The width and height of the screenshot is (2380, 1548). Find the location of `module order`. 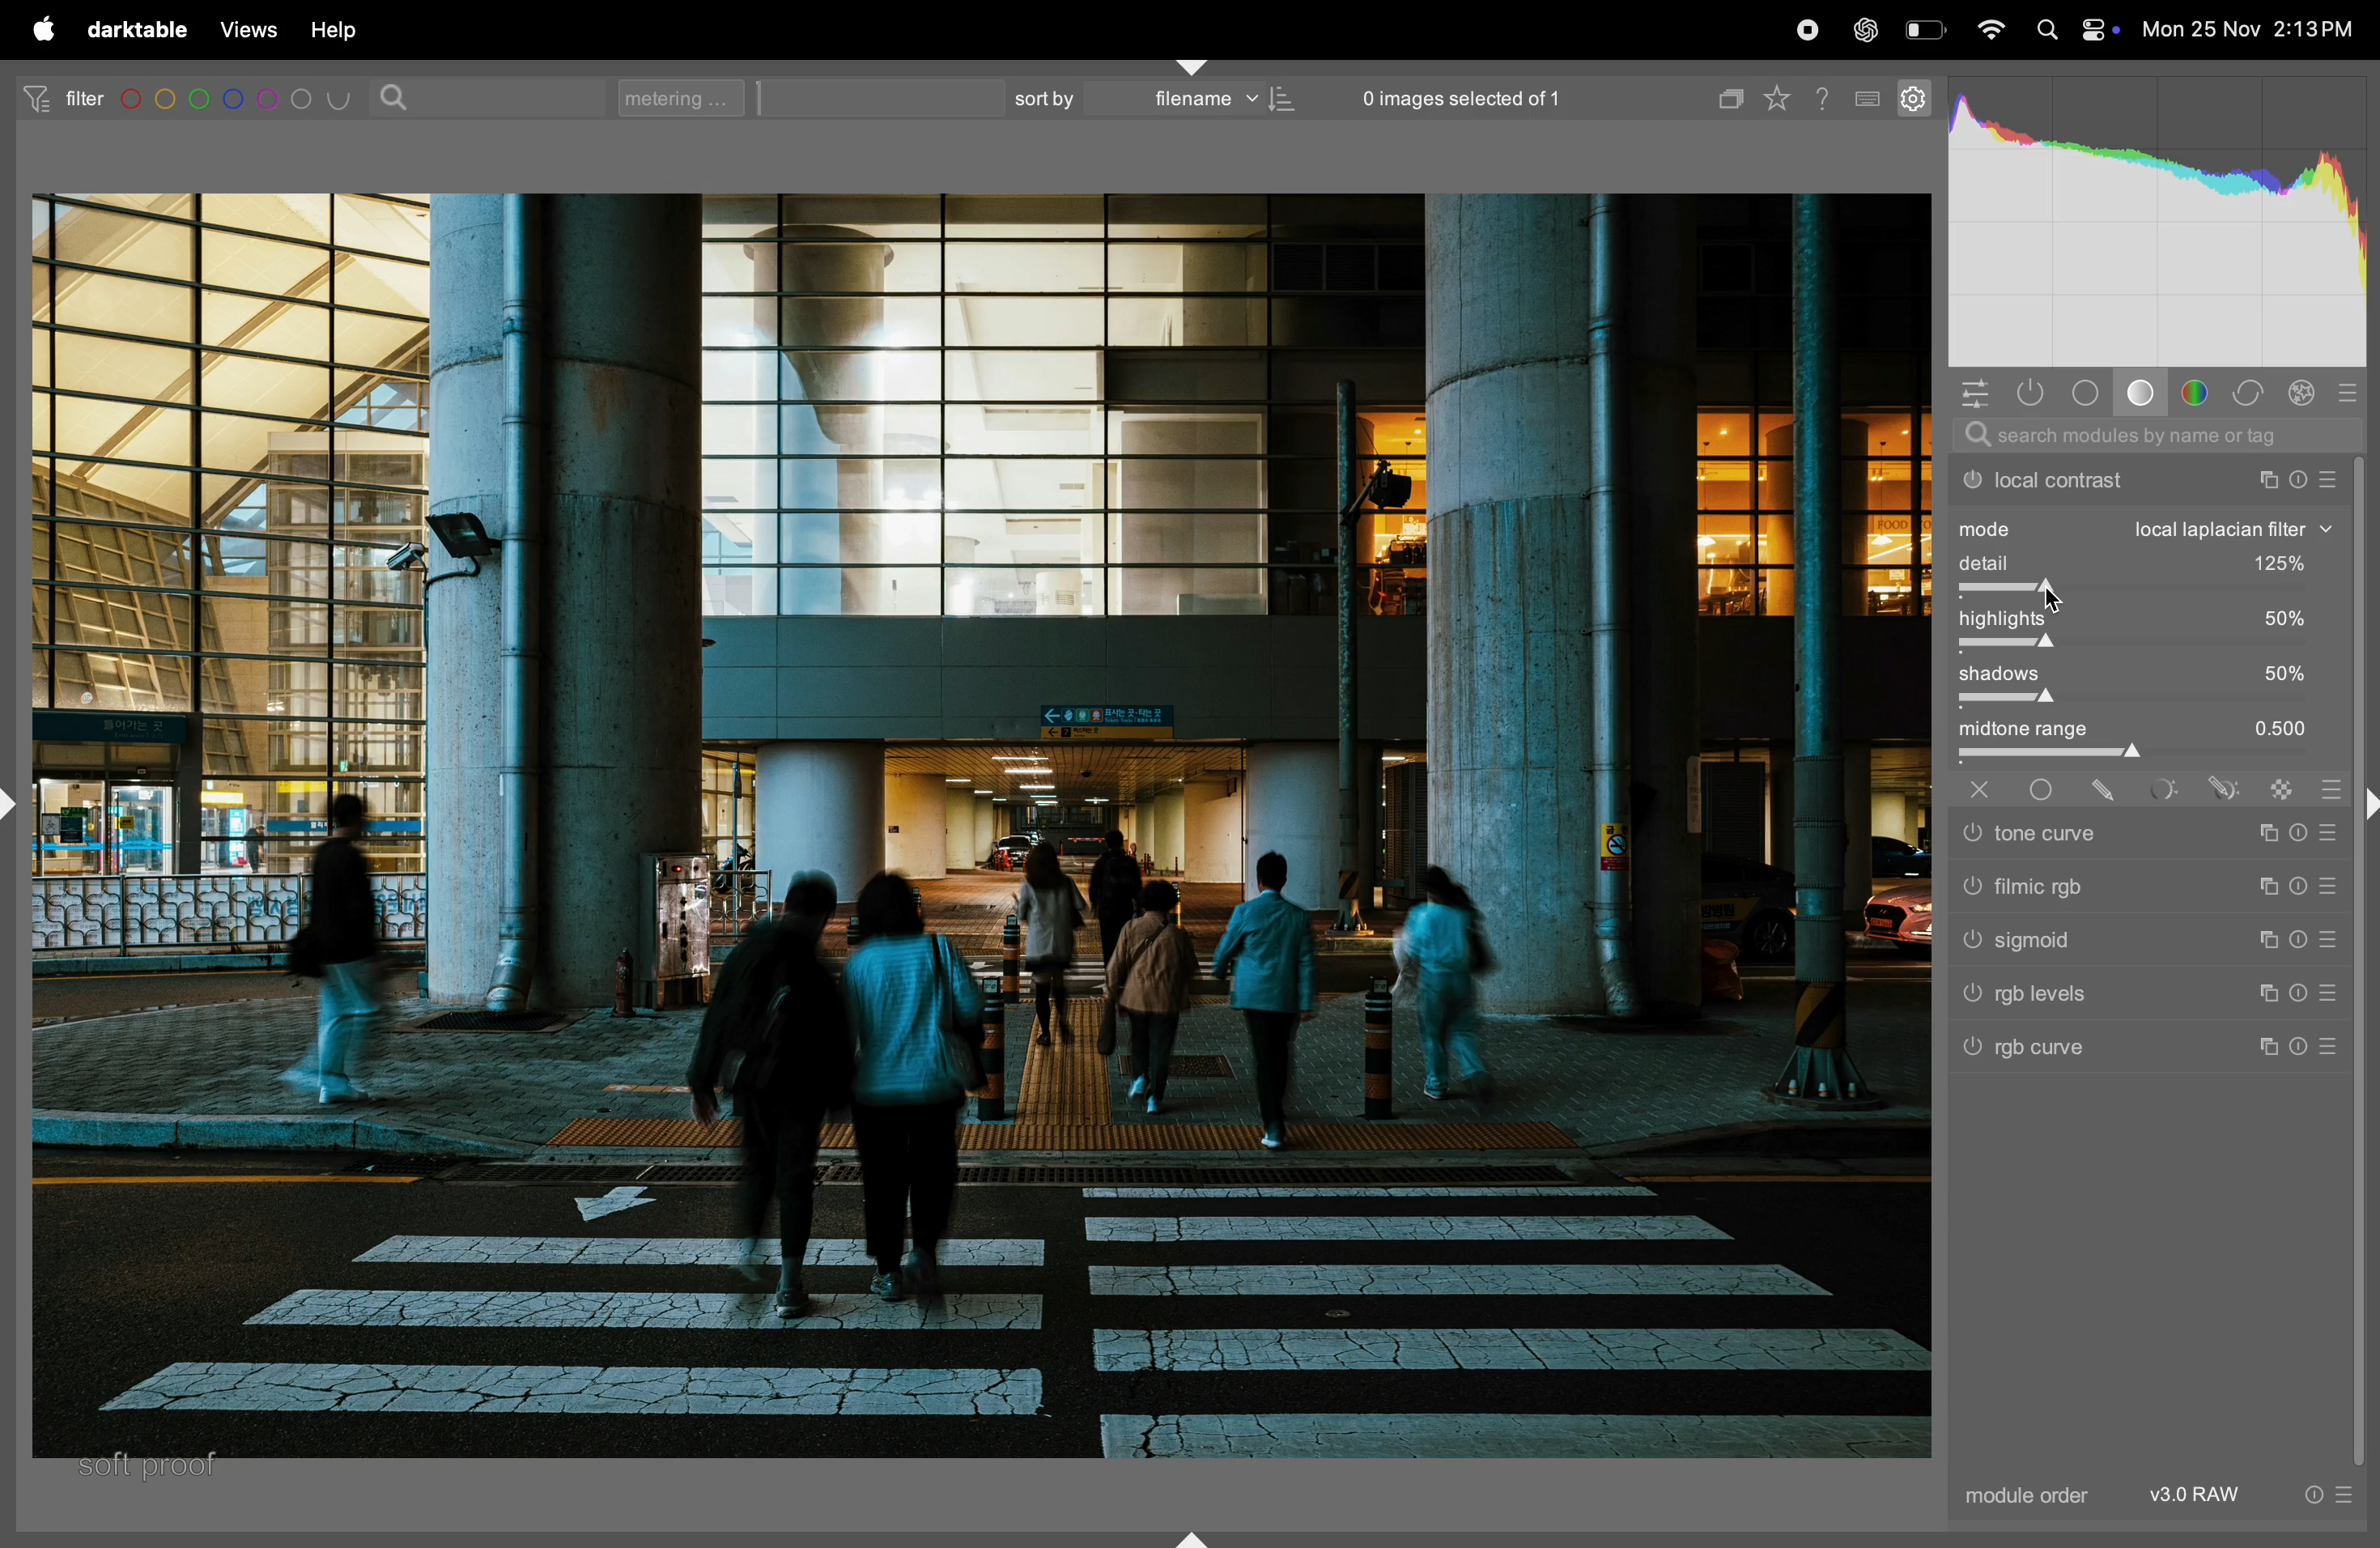

module order is located at coordinates (2029, 1496).